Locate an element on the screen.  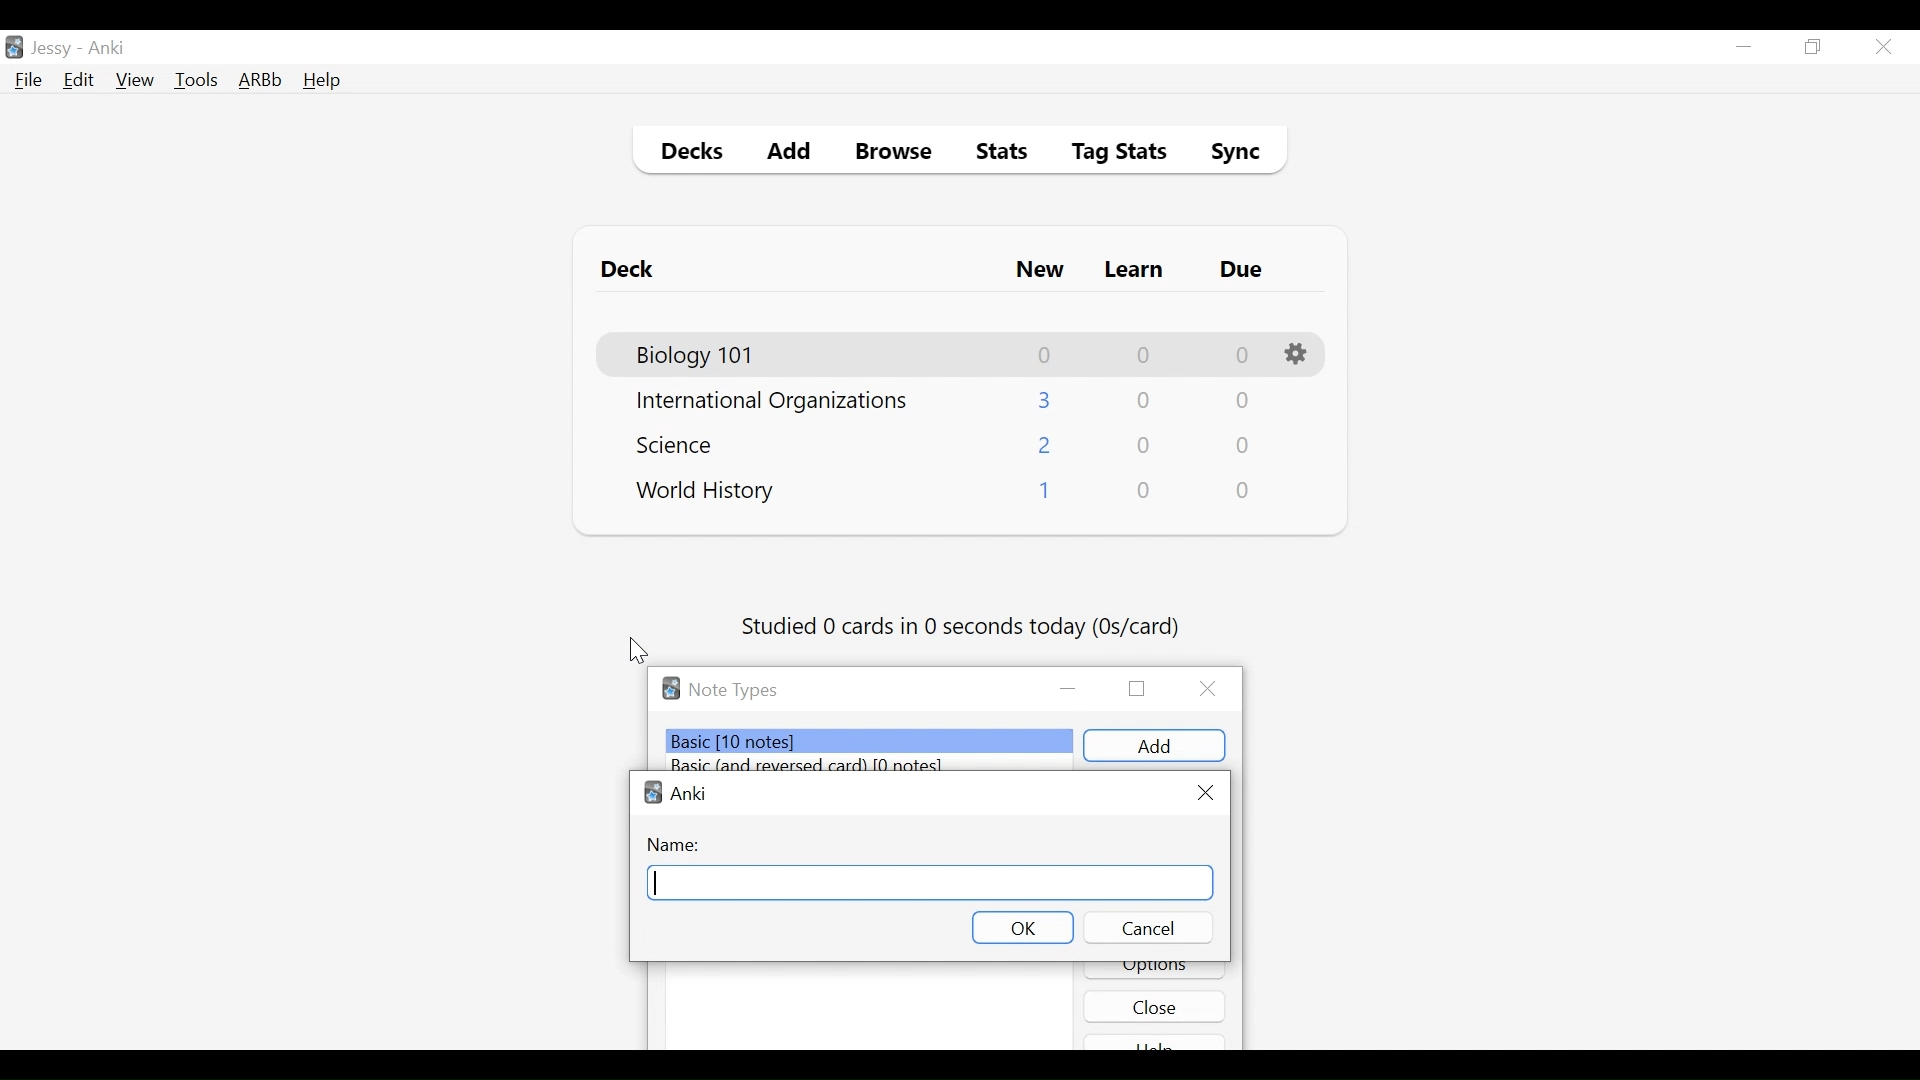
OK is located at coordinates (1024, 928).